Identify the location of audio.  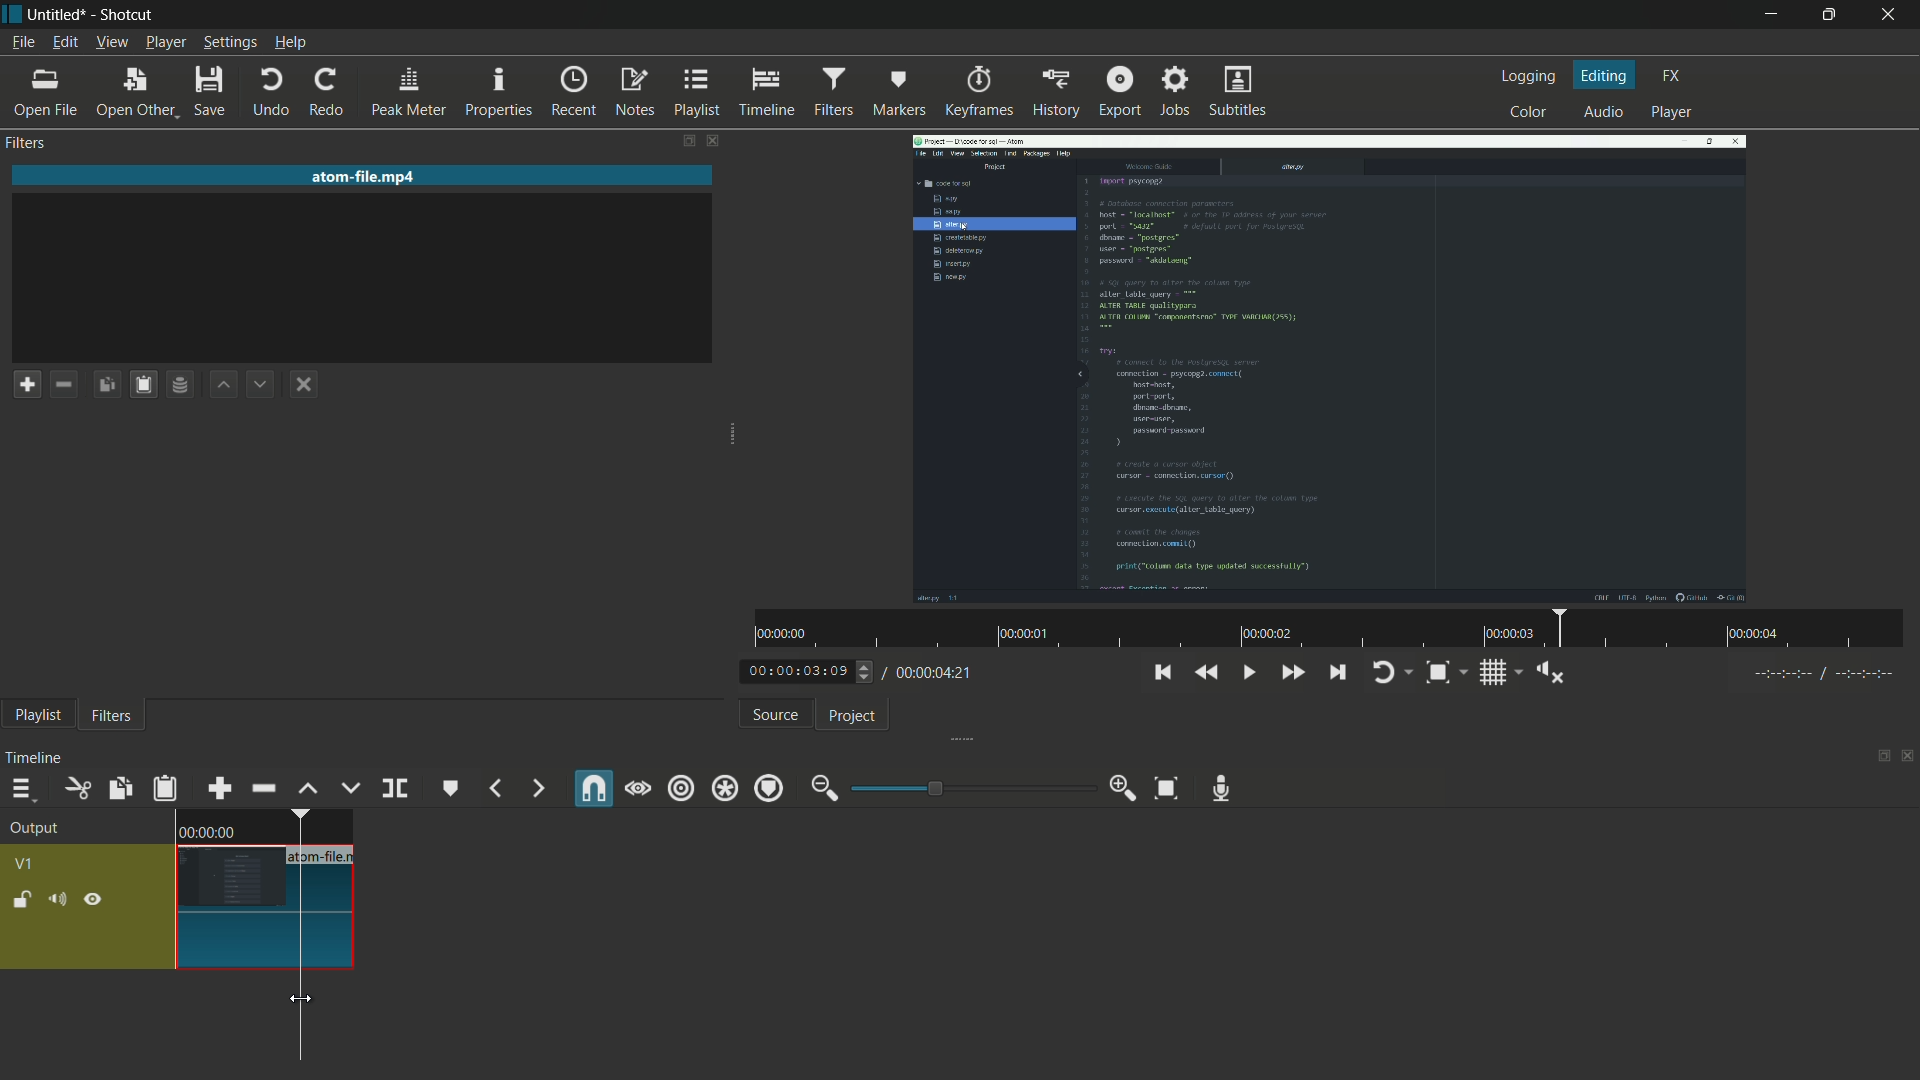
(1605, 111).